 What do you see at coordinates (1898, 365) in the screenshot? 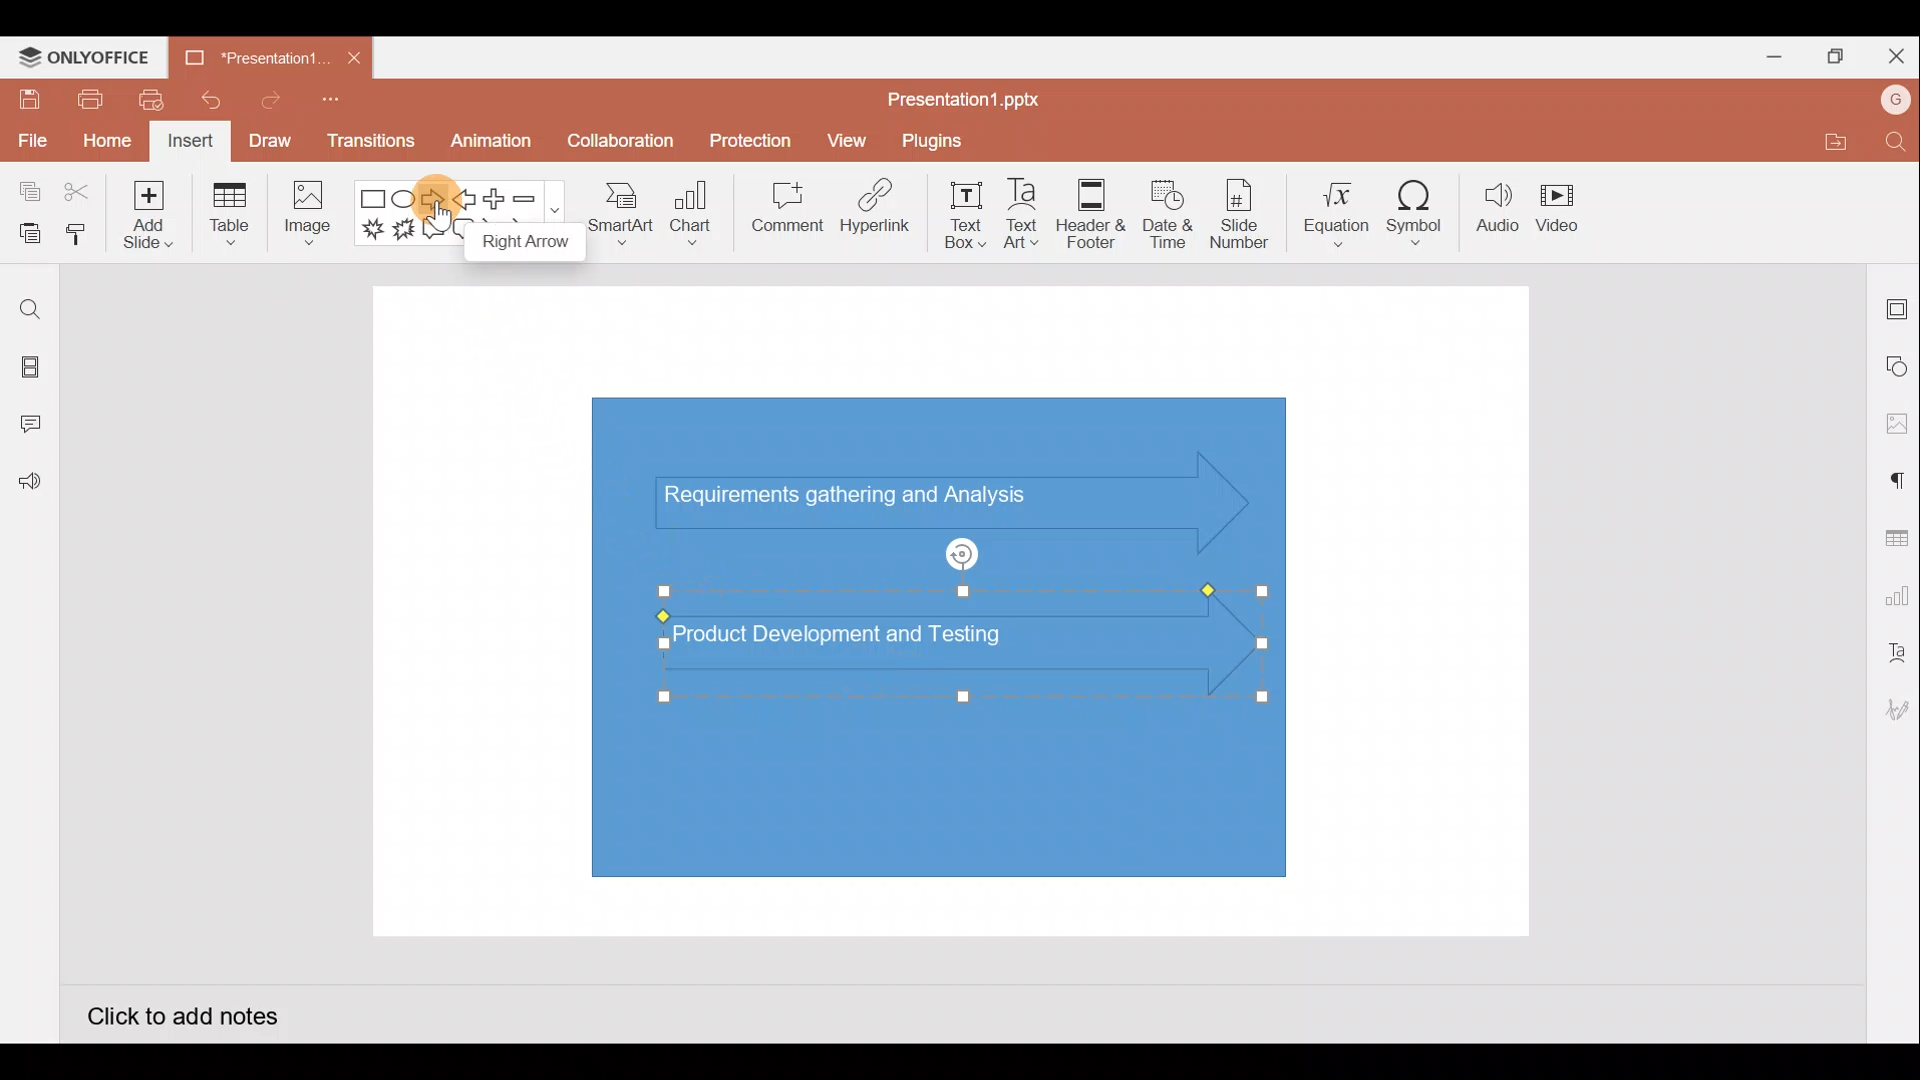
I see `Shape settings` at bounding box center [1898, 365].